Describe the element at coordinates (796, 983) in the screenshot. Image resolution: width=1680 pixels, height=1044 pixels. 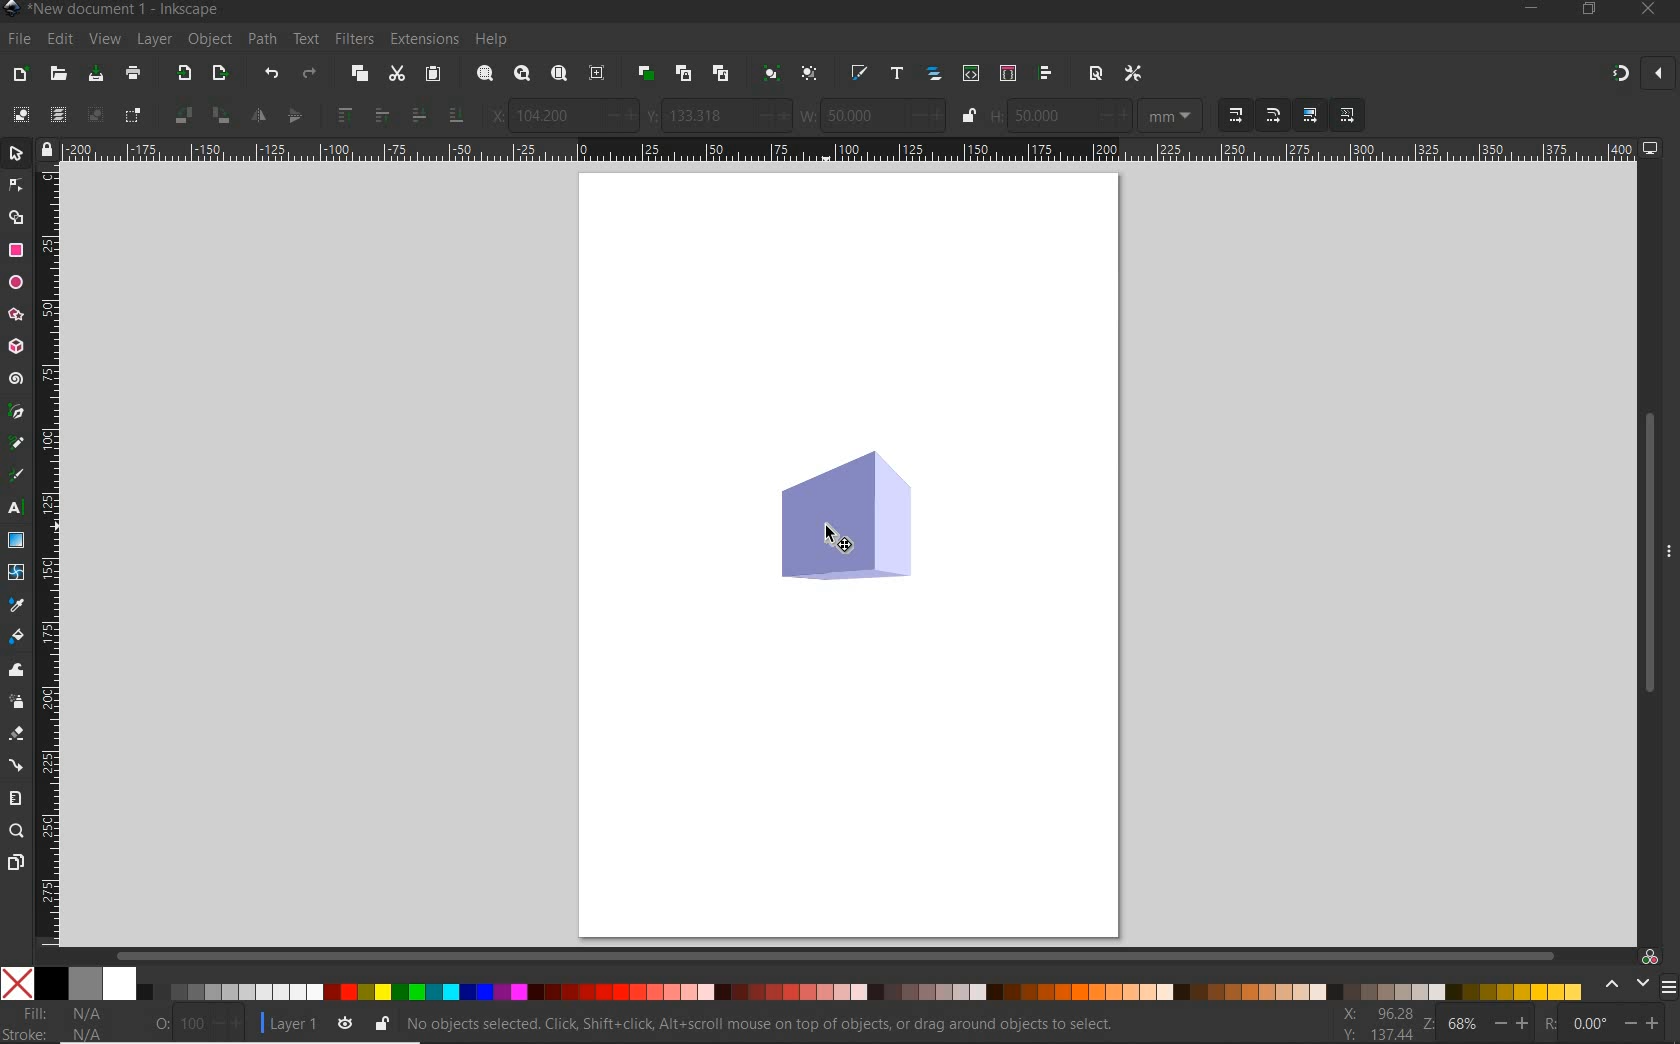
I see `color mode` at that location.